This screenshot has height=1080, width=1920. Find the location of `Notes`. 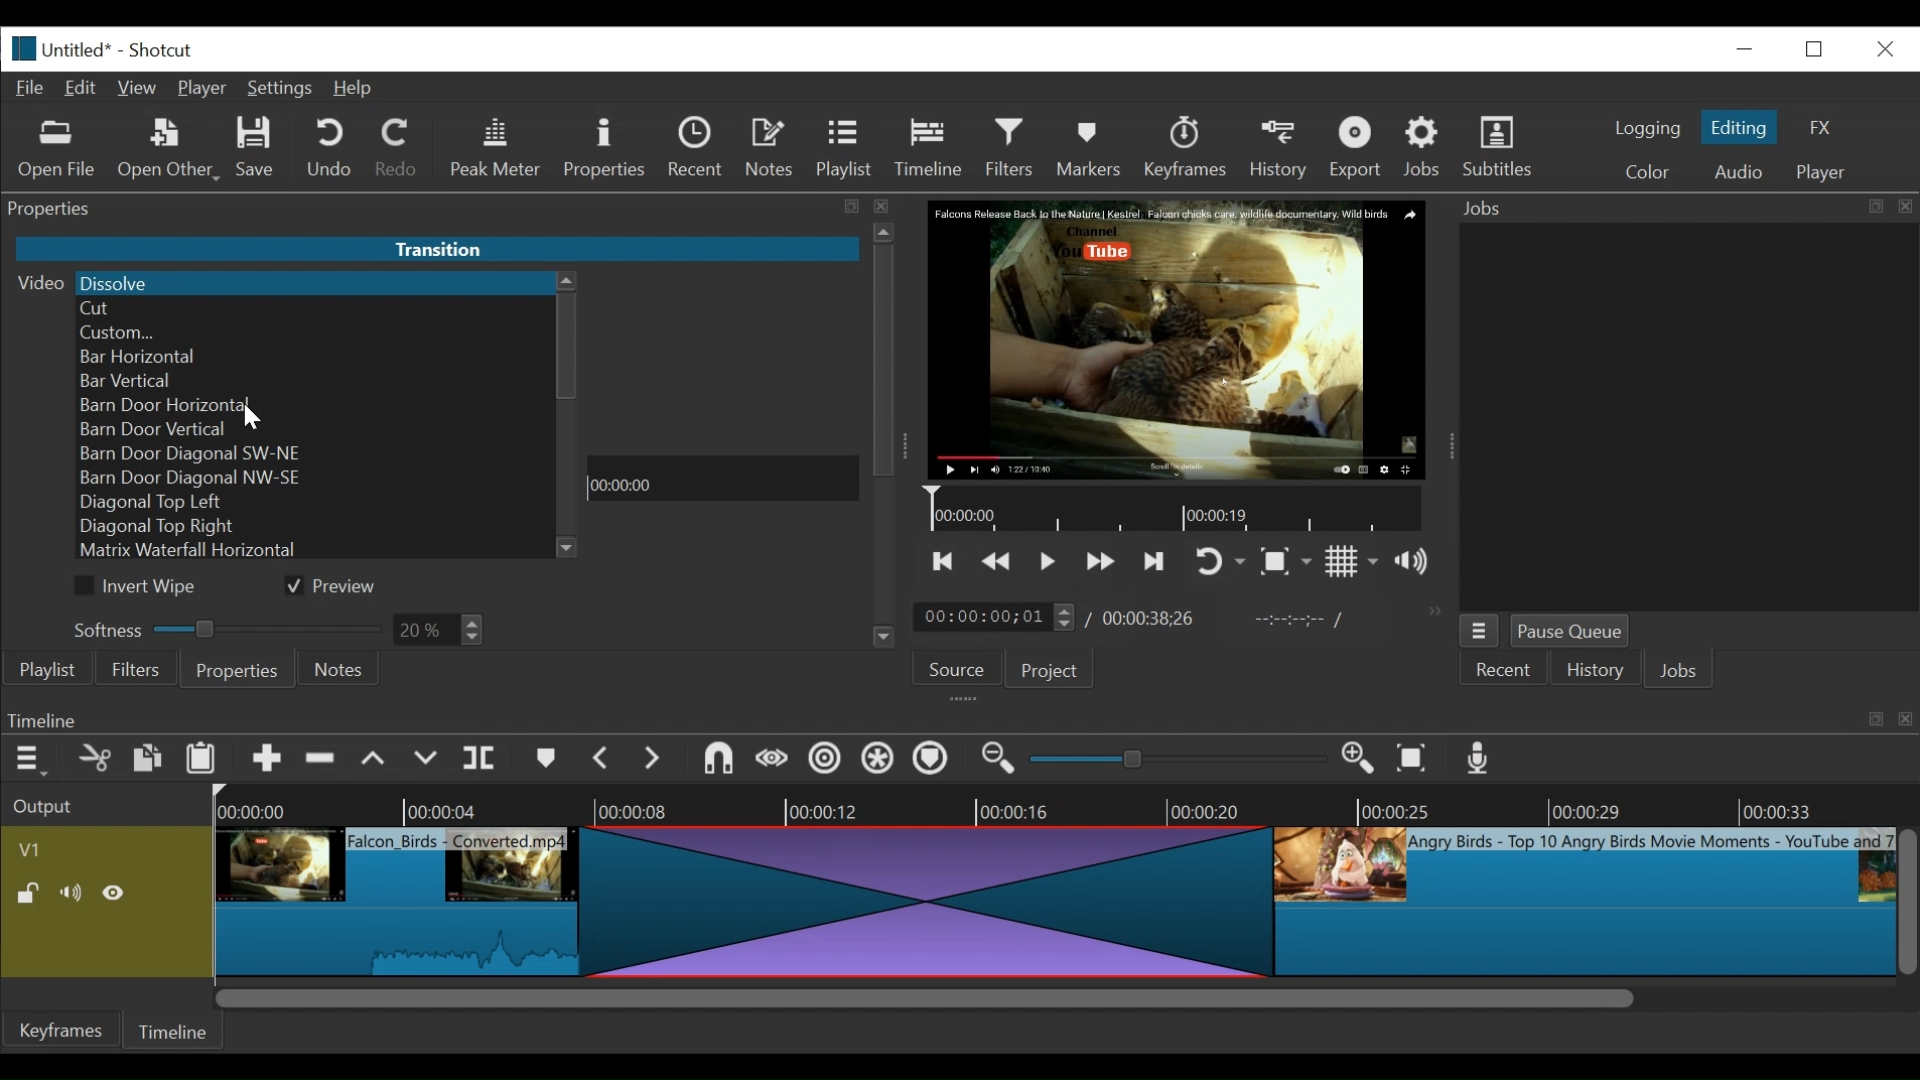

Notes is located at coordinates (773, 148).